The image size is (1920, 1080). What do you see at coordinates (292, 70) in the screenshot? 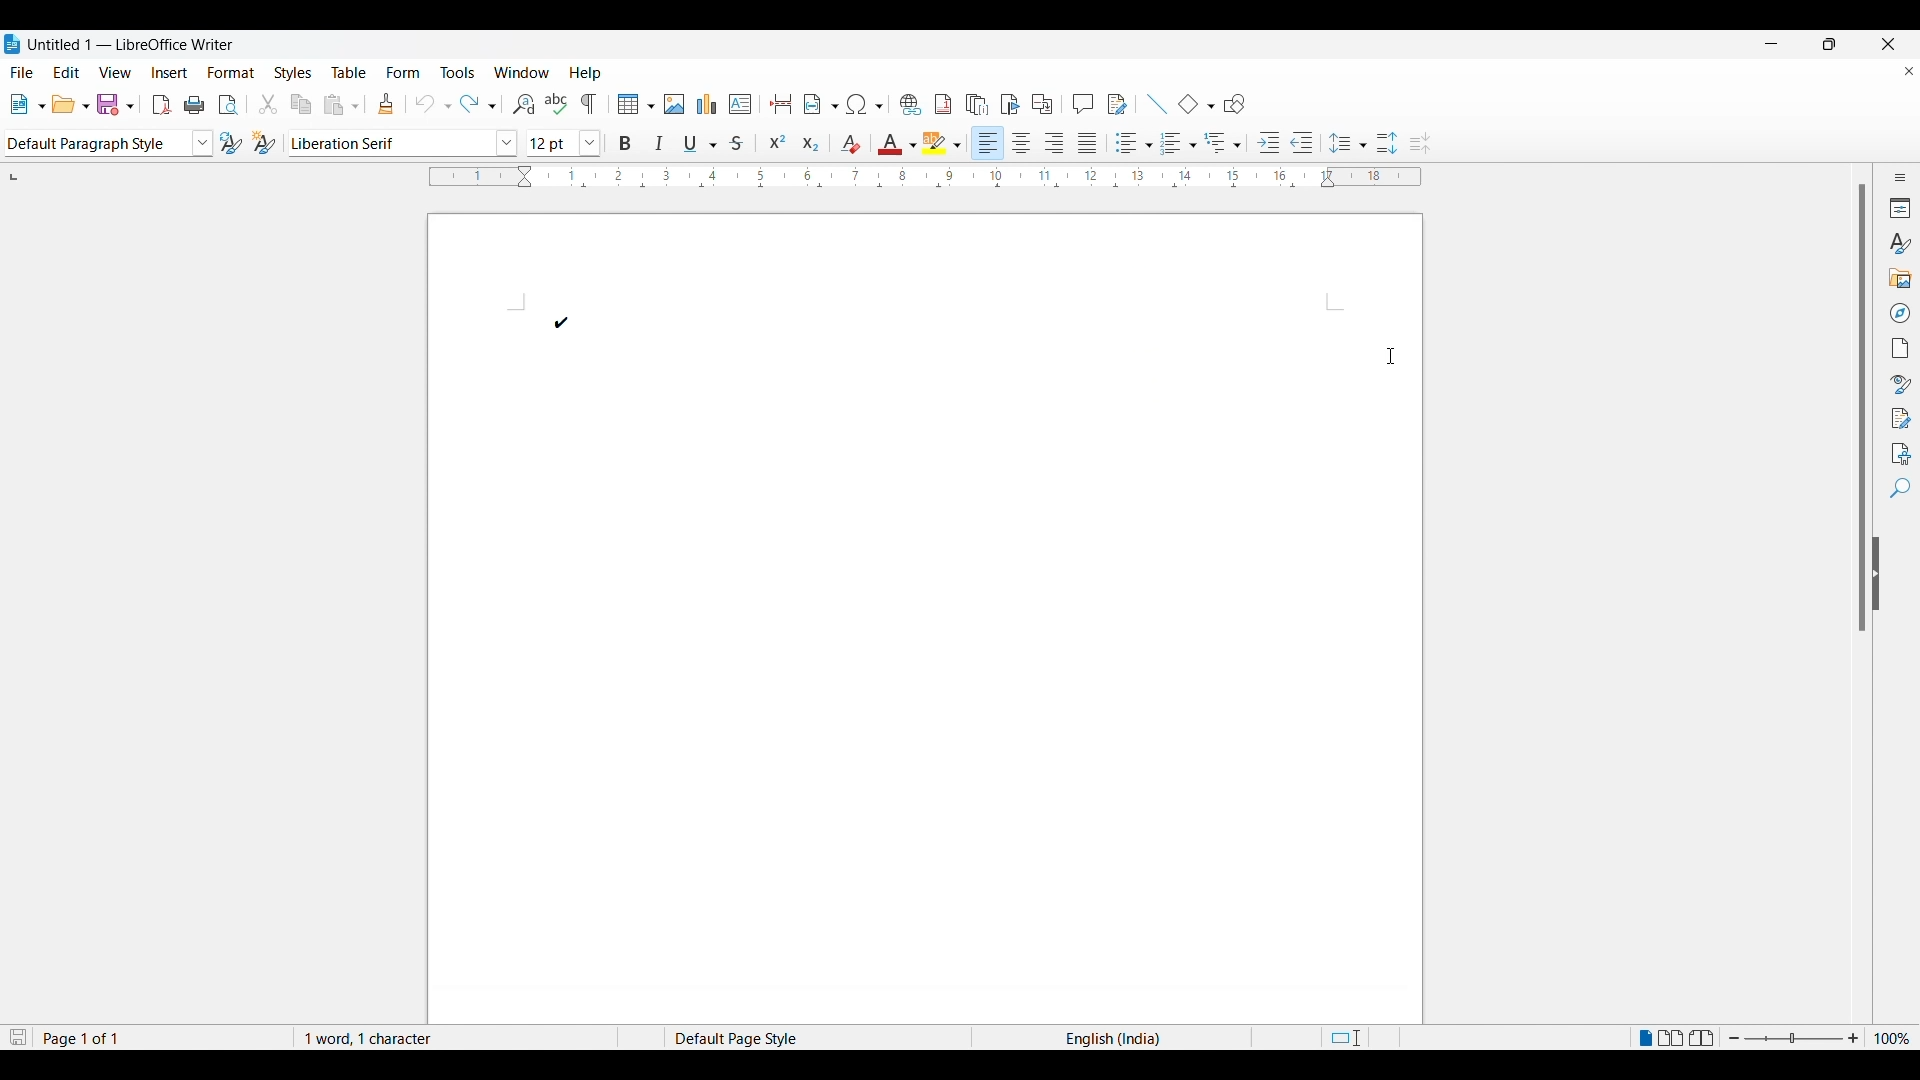
I see `Styles` at bounding box center [292, 70].